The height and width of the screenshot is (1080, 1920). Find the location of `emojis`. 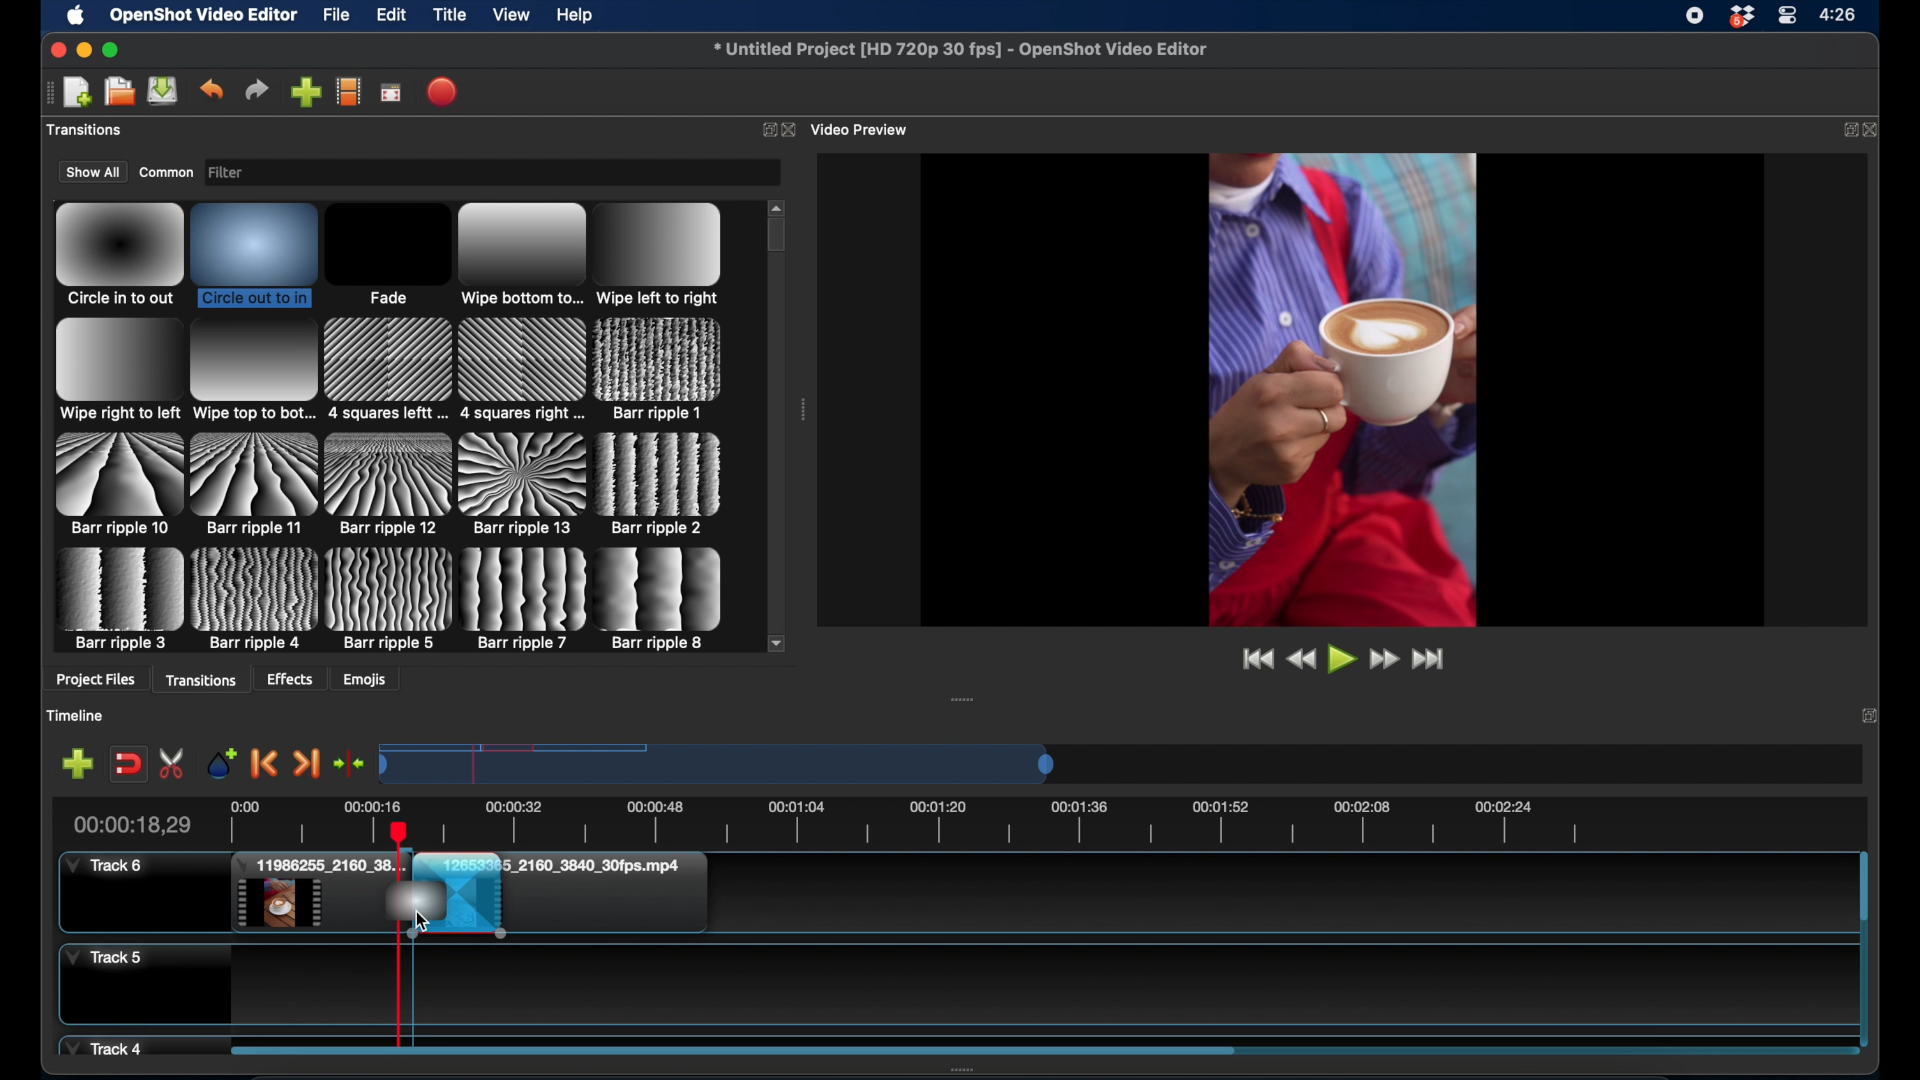

emojis is located at coordinates (365, 679).